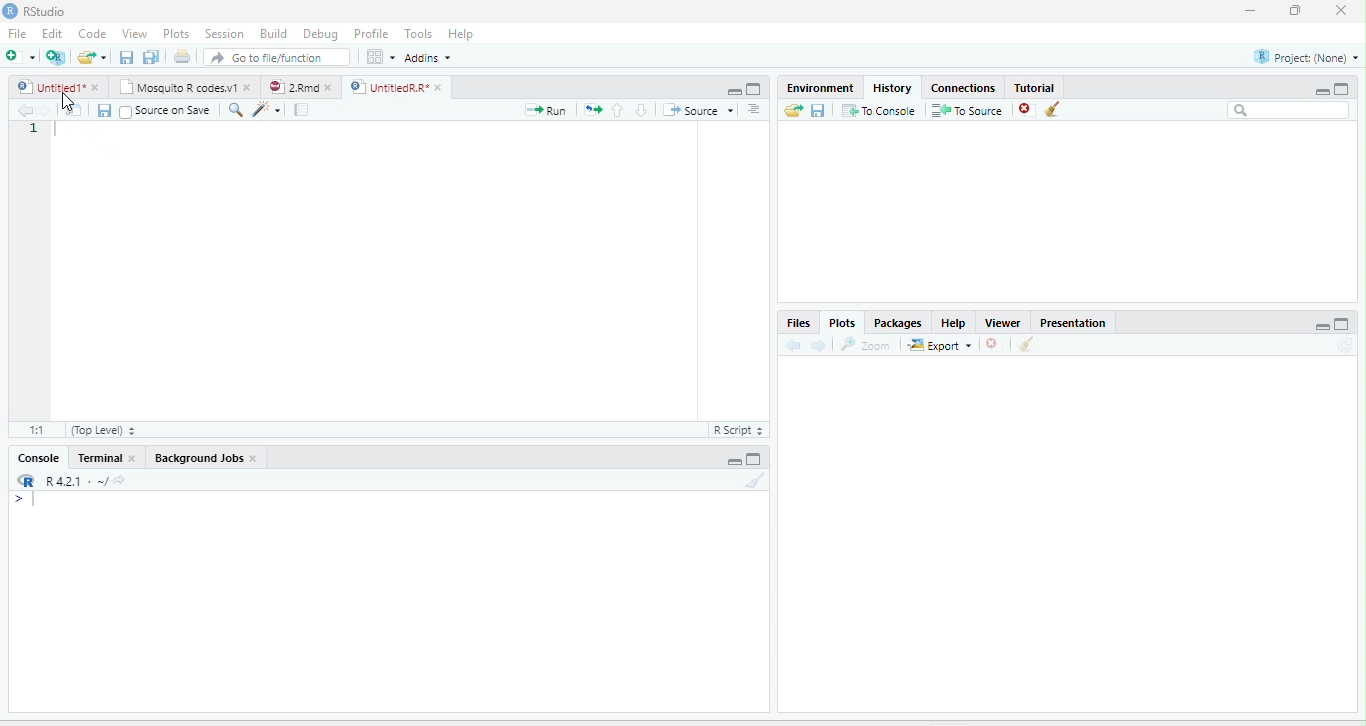 The width and height of the screenshot is (1366, 726). I want to click on close, so click(95, 87).